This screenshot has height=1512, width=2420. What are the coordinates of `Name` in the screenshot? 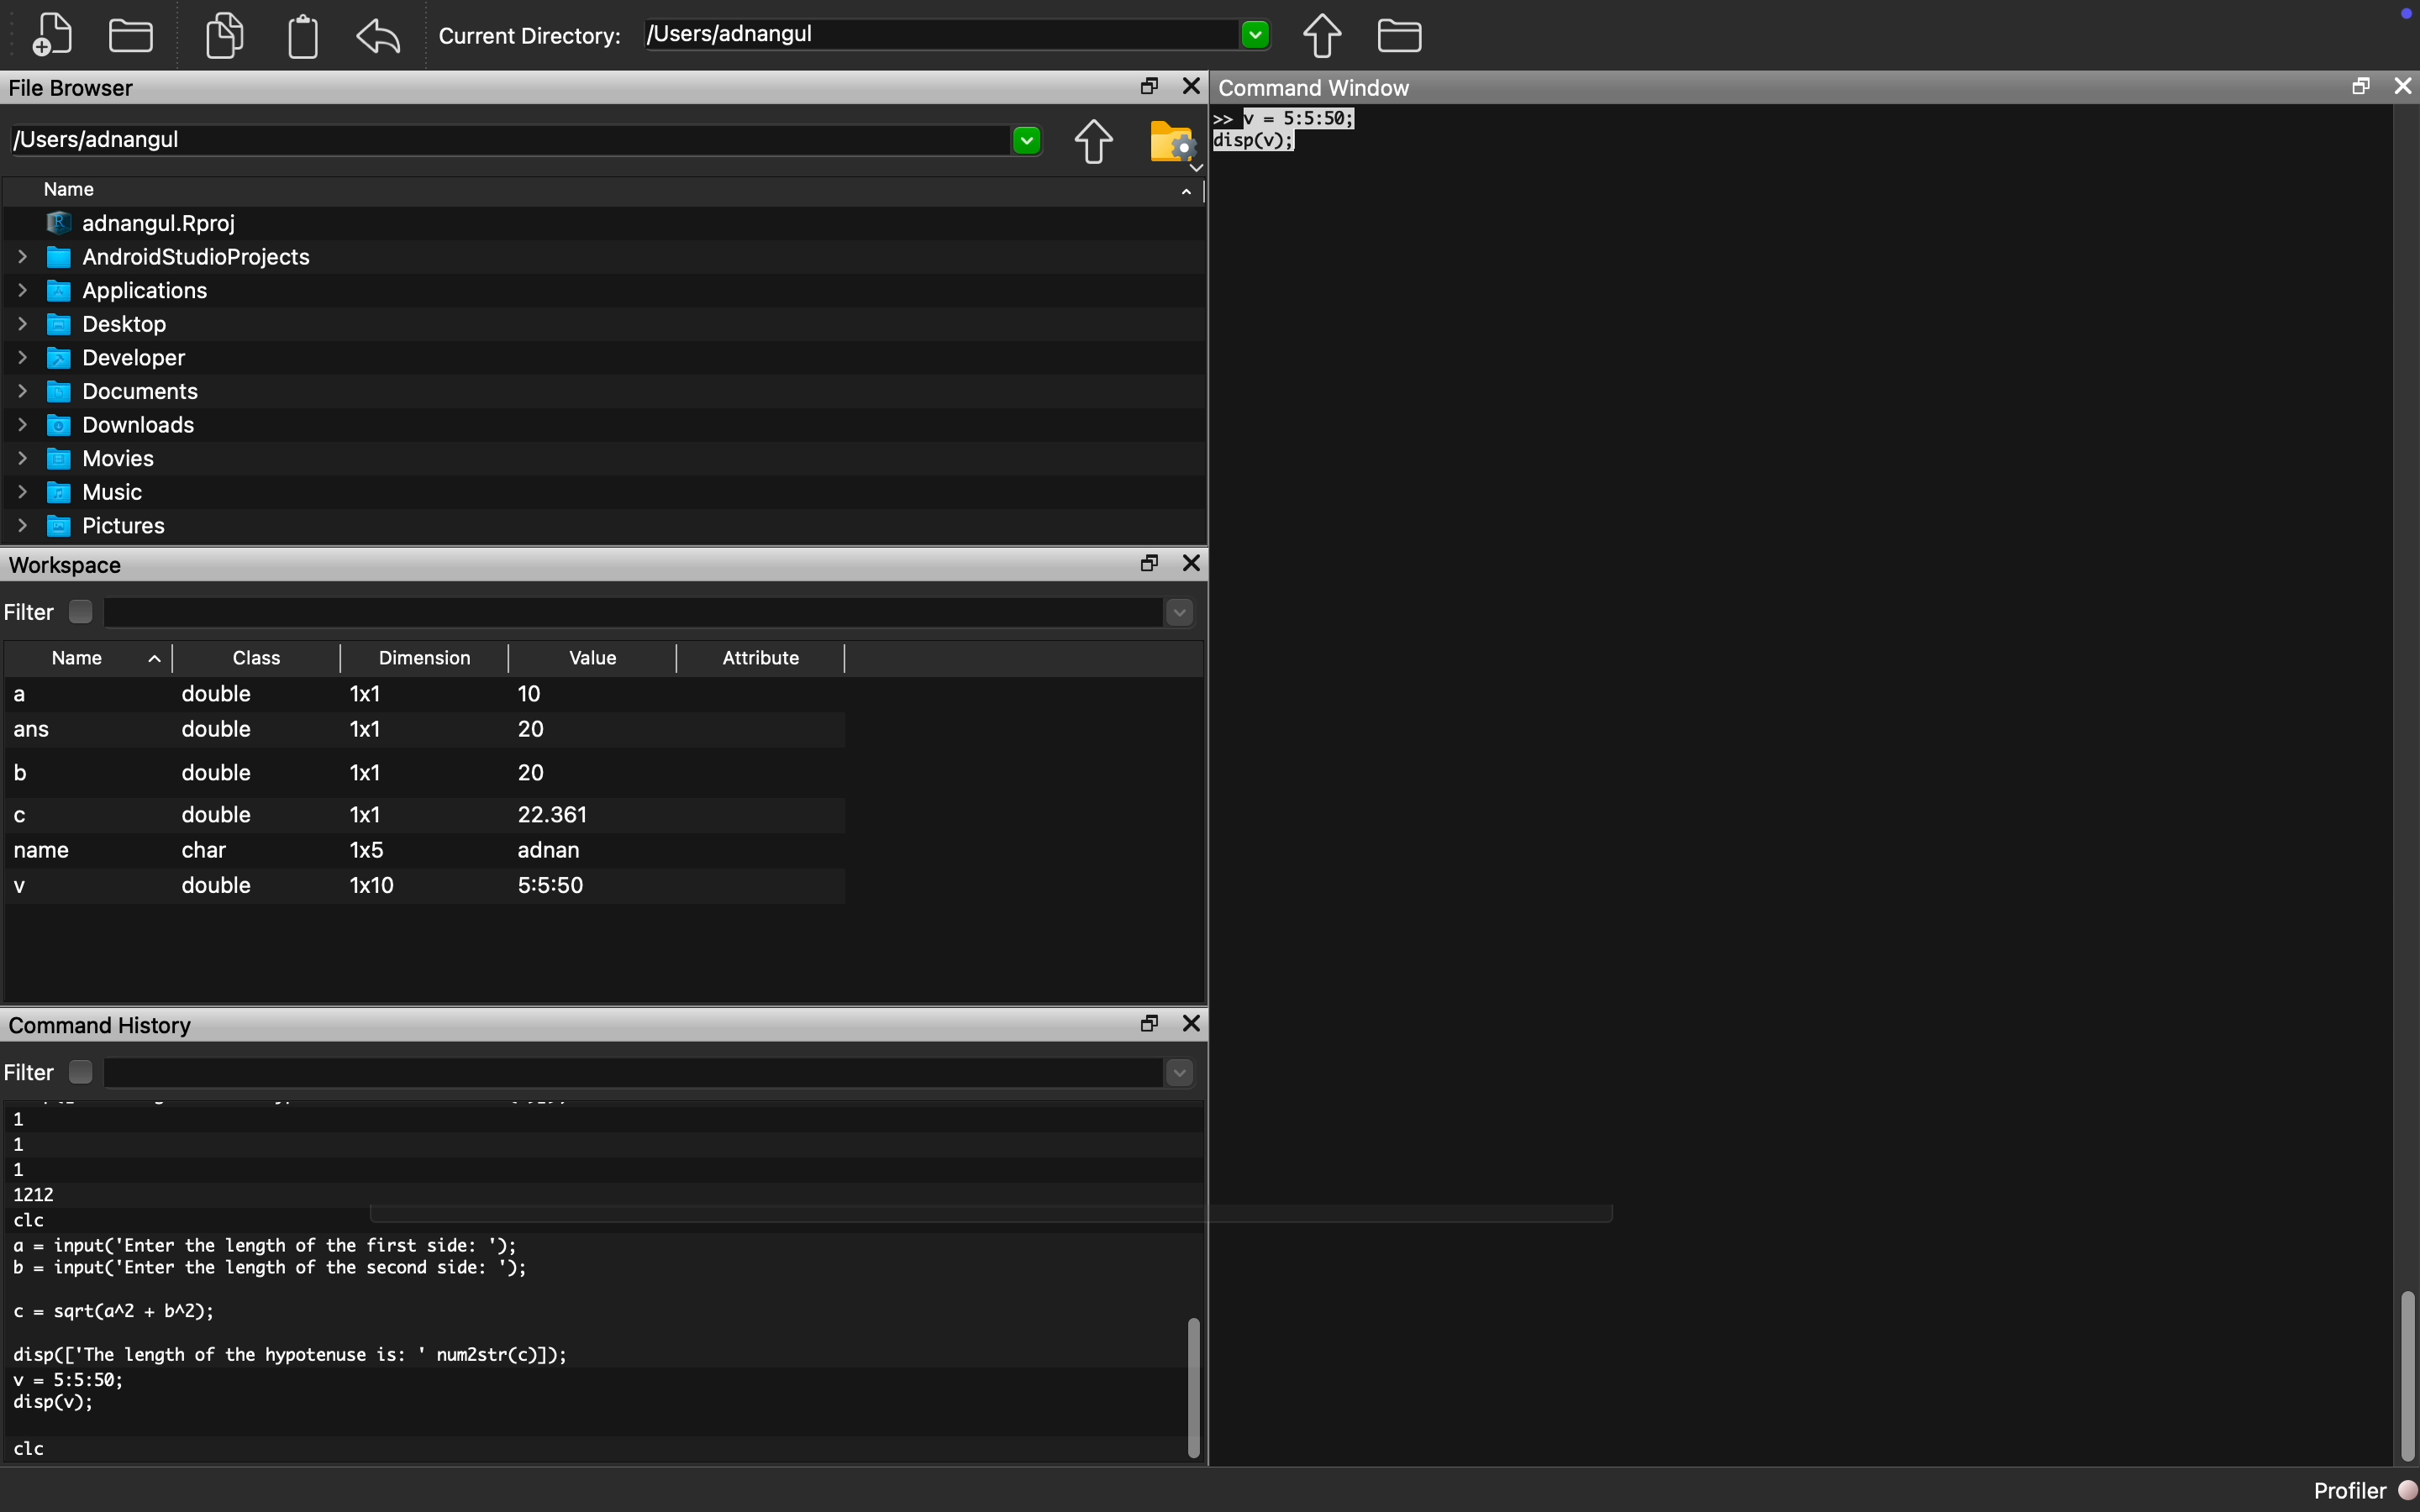 It's located at (68, 188).